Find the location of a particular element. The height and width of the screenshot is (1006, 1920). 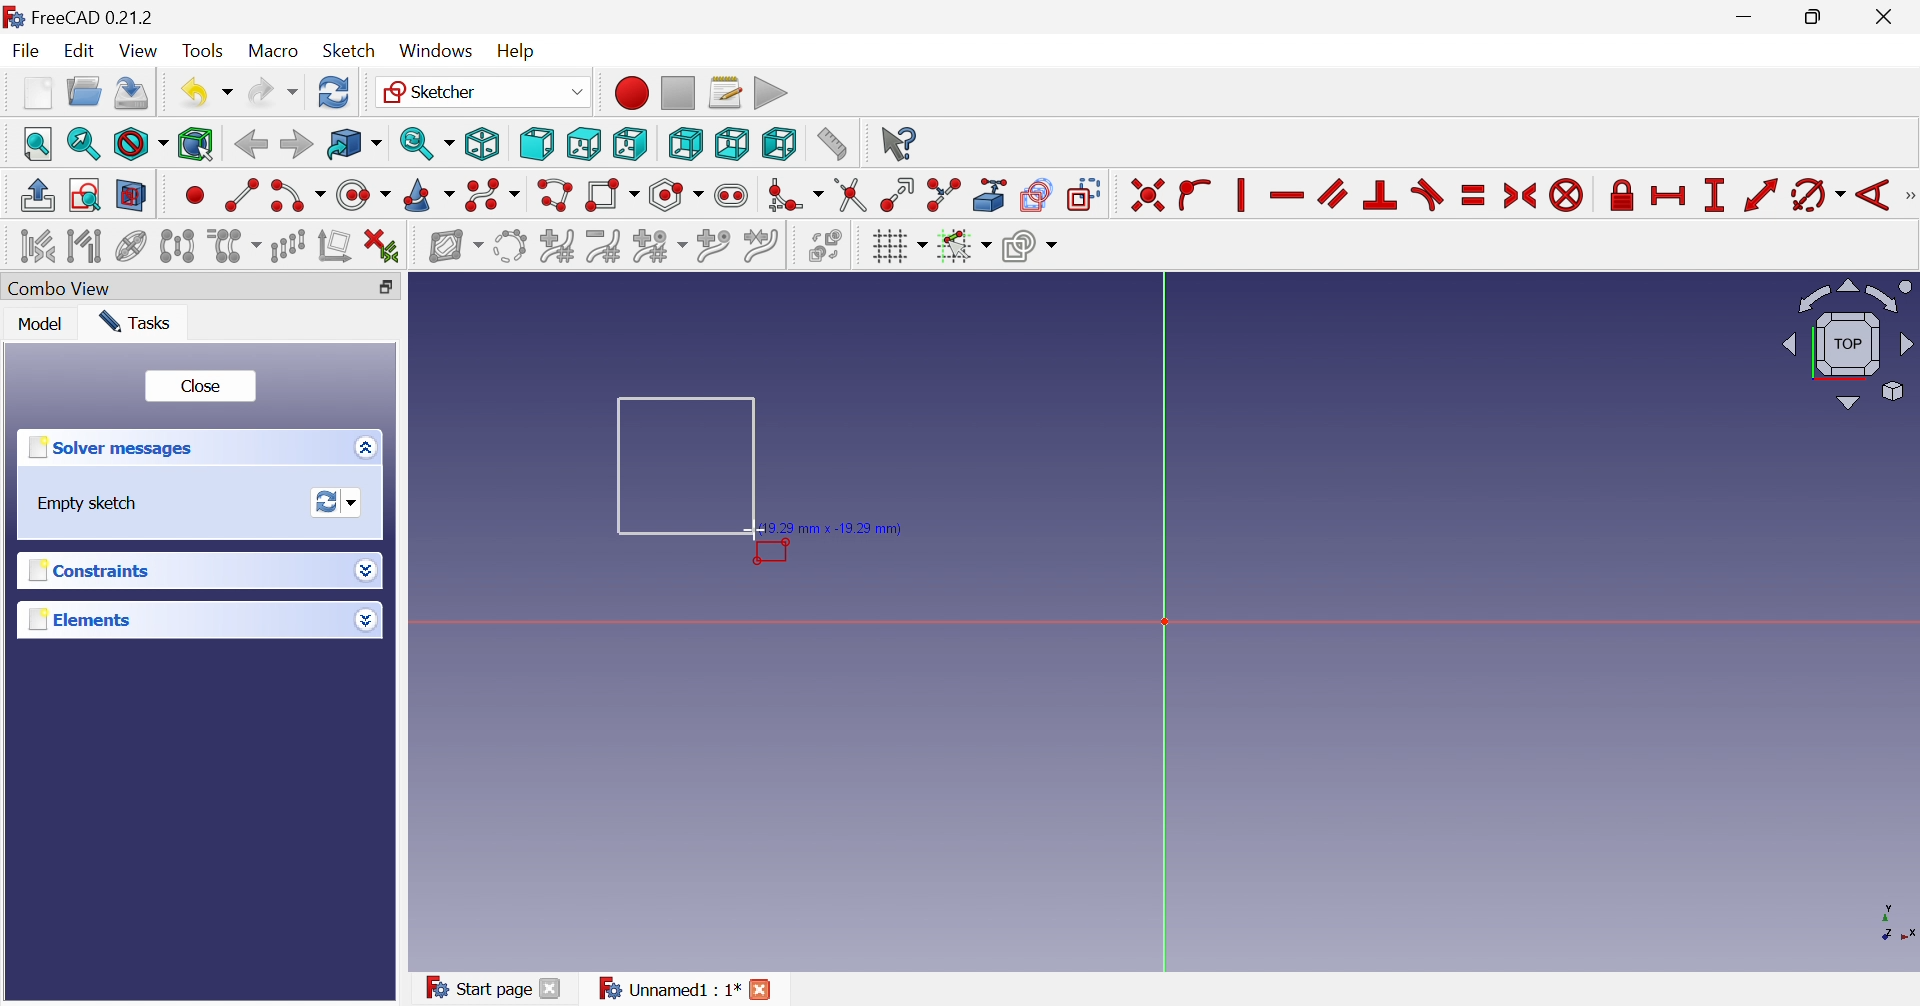

Switch virtual space is located at coordinates (825, 245).